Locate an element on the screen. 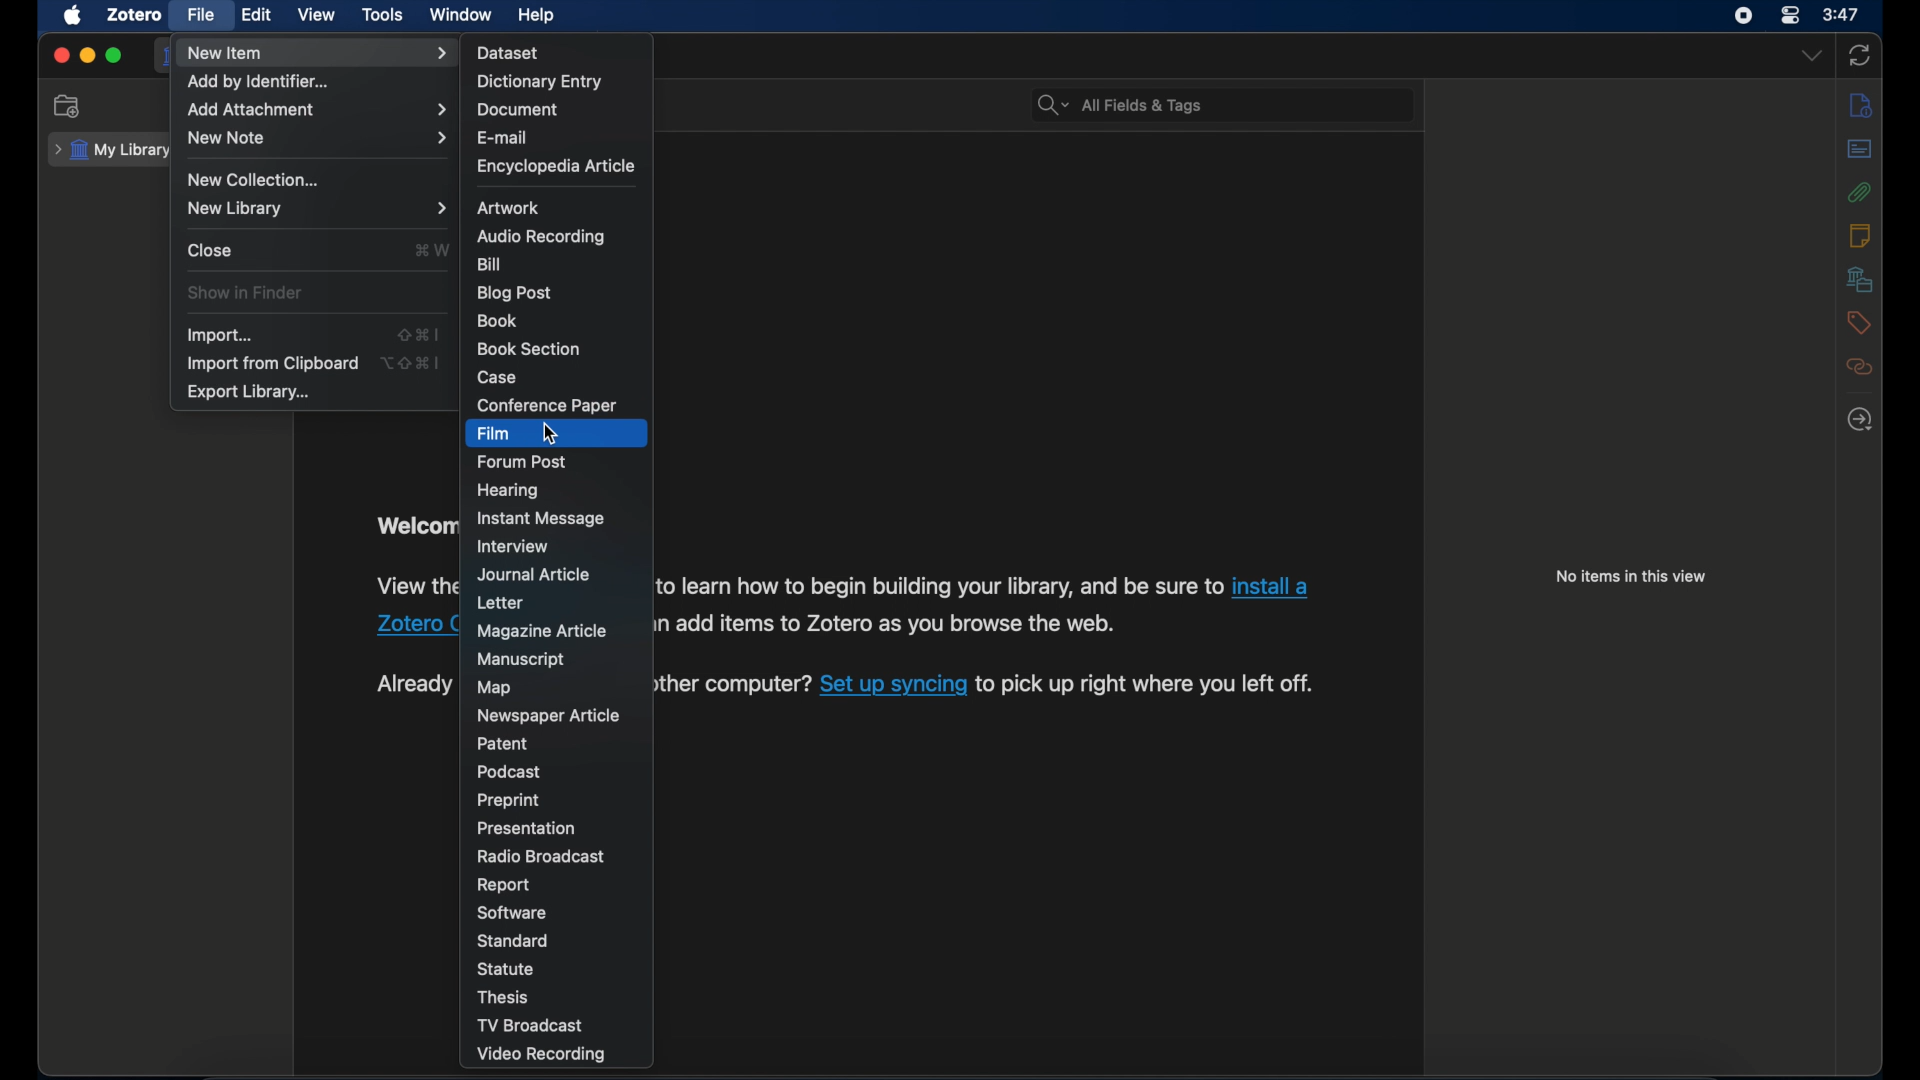 The width and height of the screenshot is (1920, 1080). software is located at coordinates (512, 912).